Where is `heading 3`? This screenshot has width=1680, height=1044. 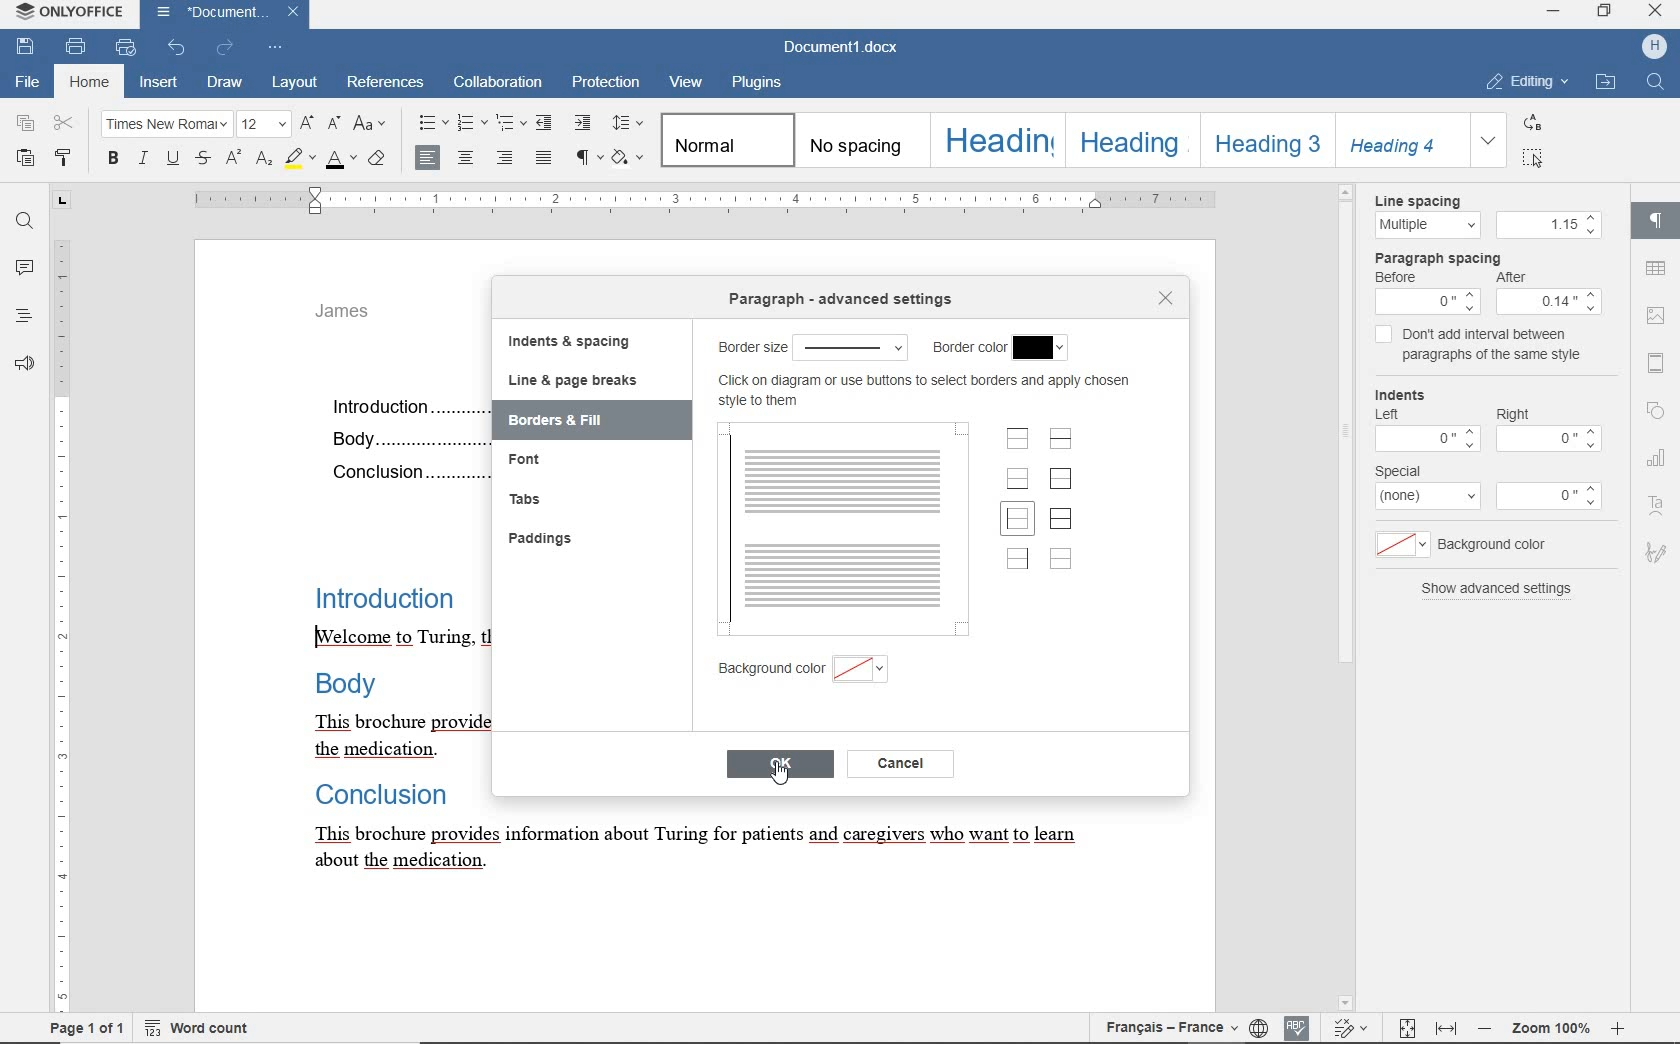
heading 3 is located at coordinates (1261, 141).